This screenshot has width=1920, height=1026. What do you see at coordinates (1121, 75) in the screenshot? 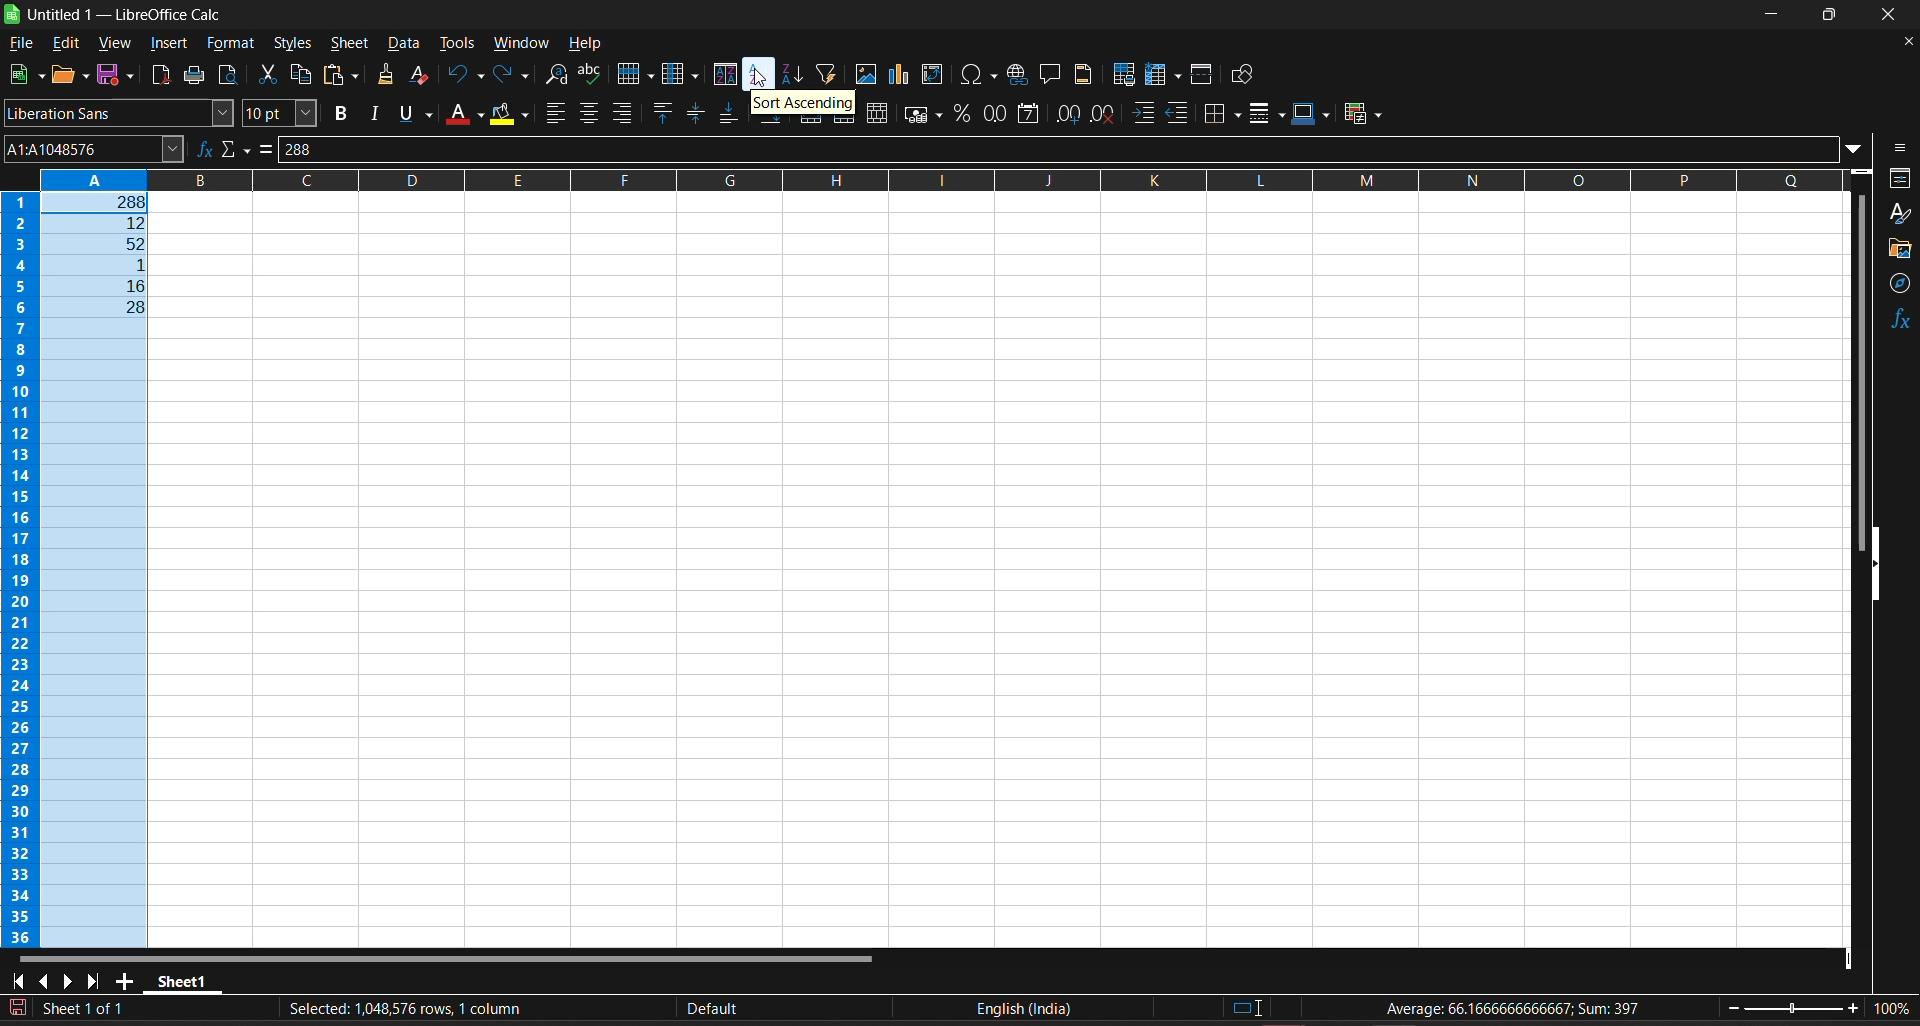
I see `define print area` at bounding box center [1121, 75].